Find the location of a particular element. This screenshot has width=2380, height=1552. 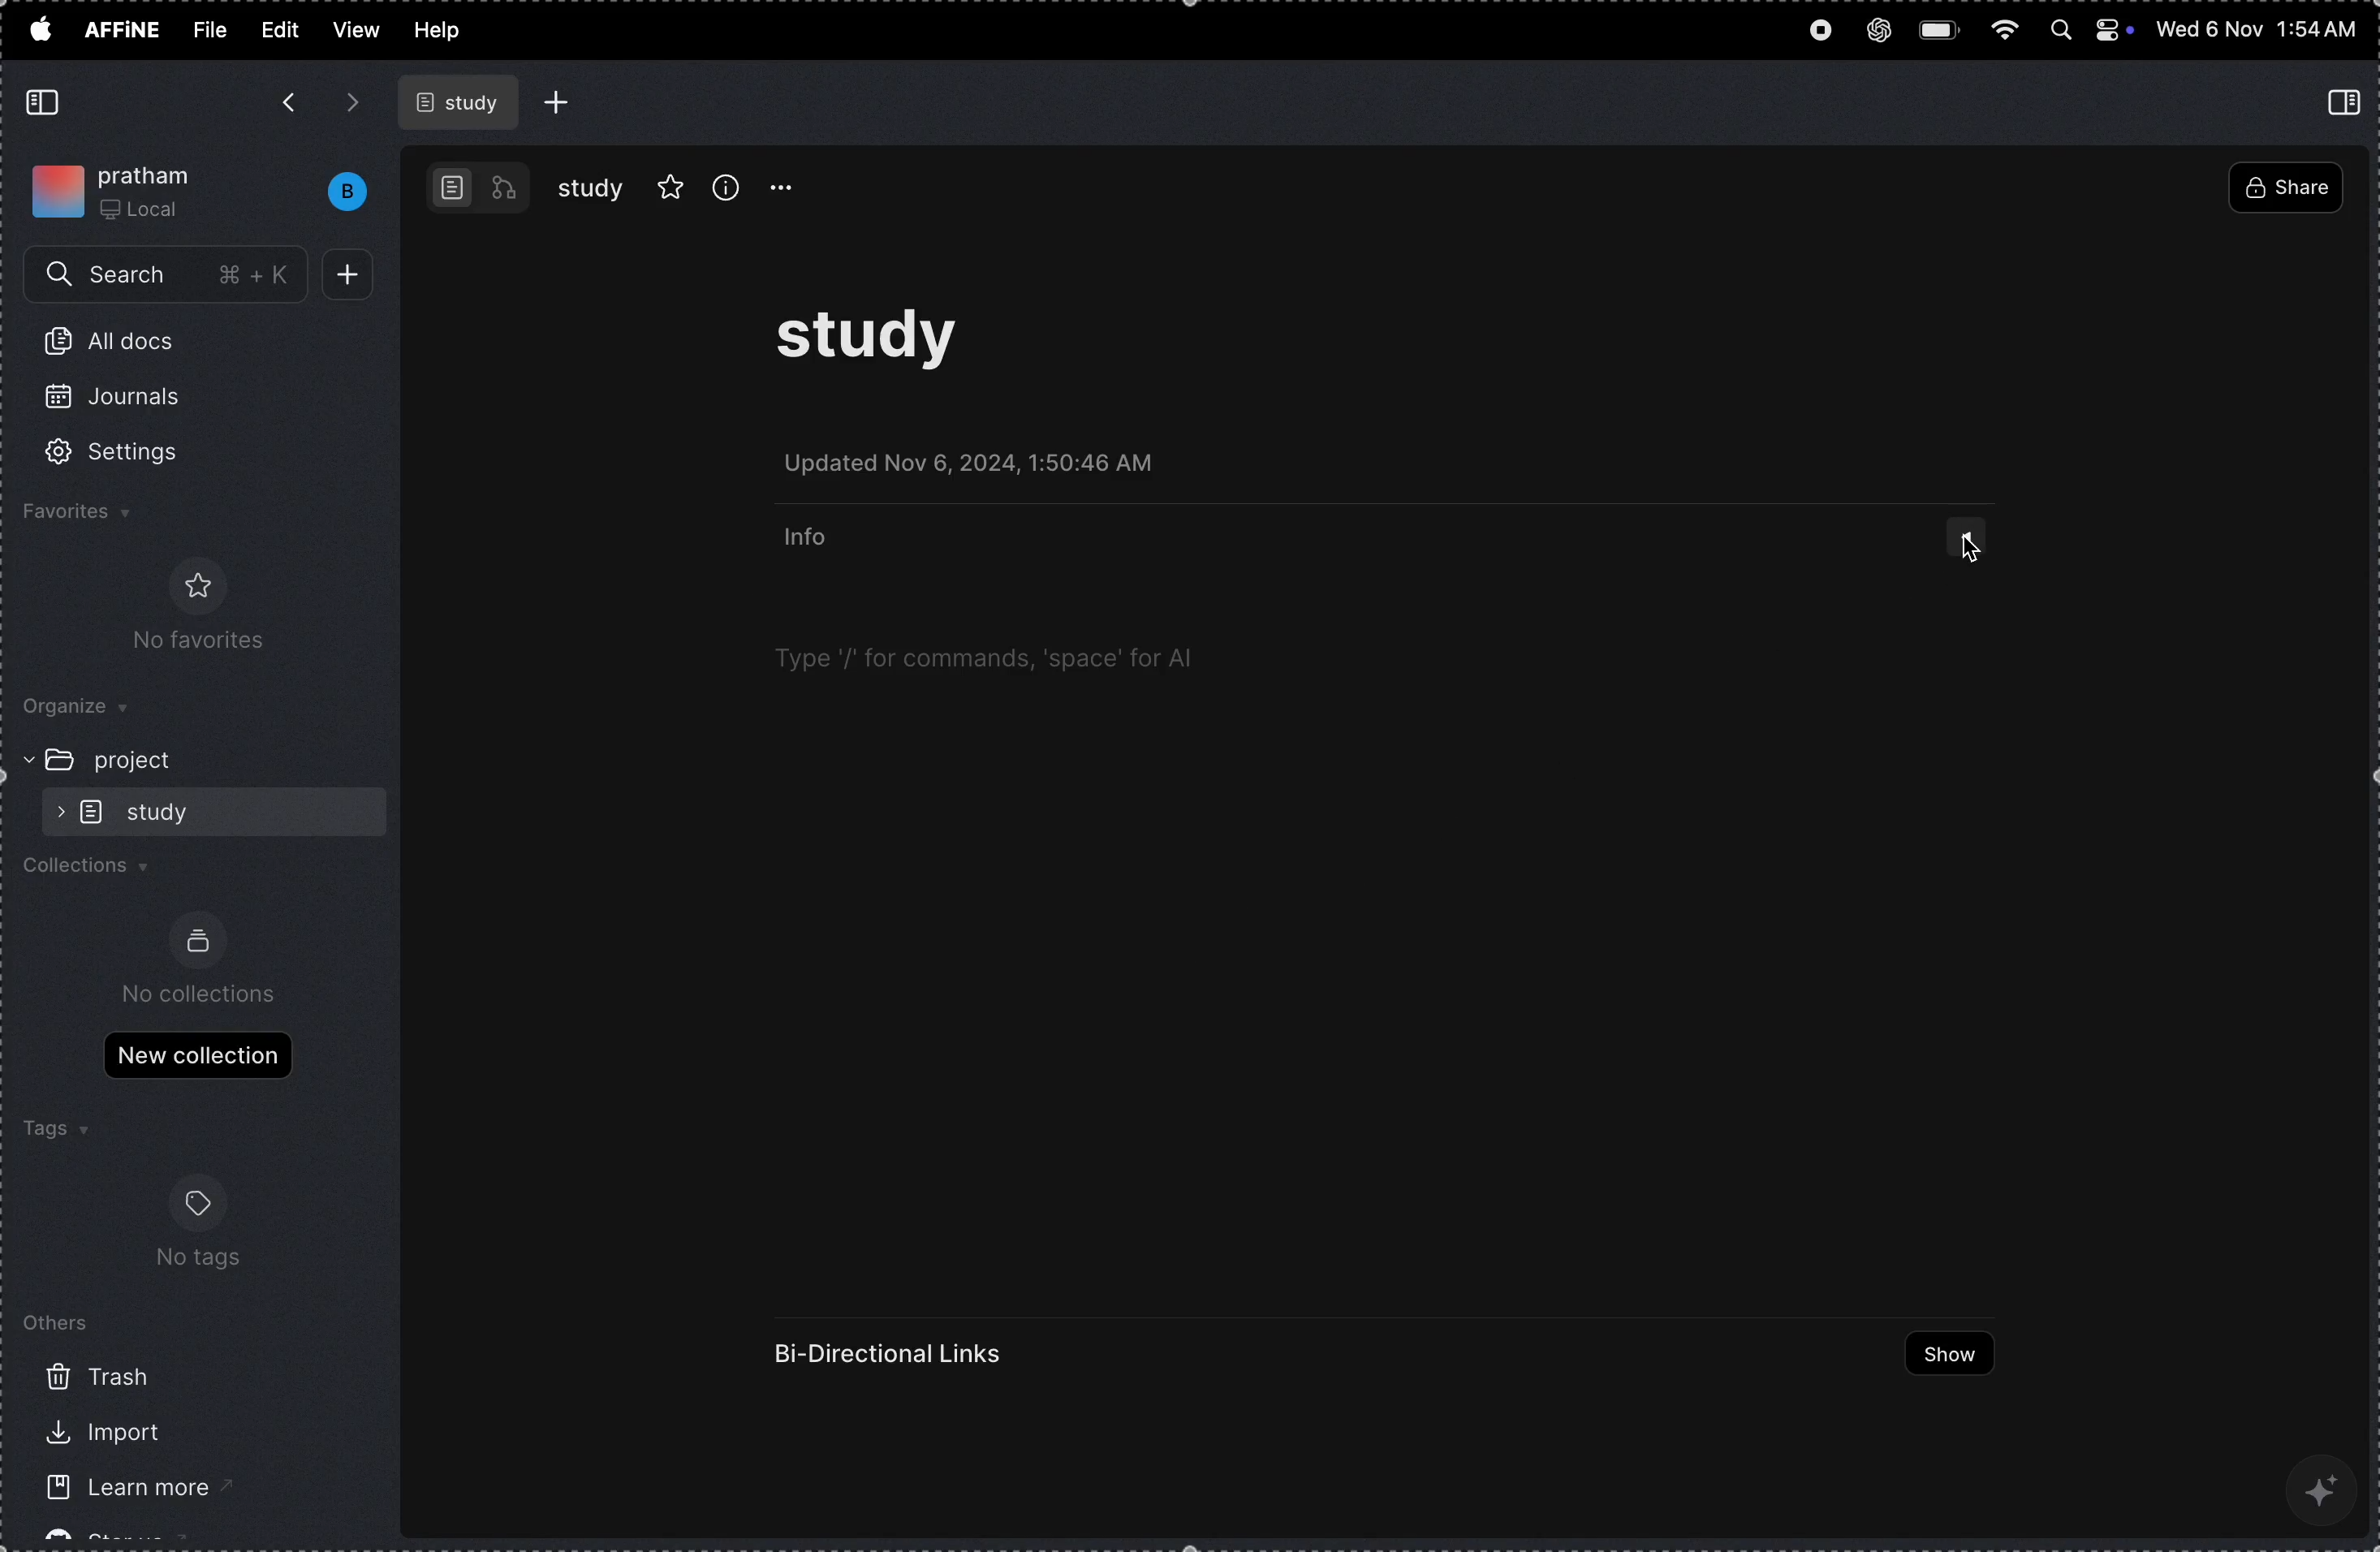

collections is located at coordinates (97, 871).